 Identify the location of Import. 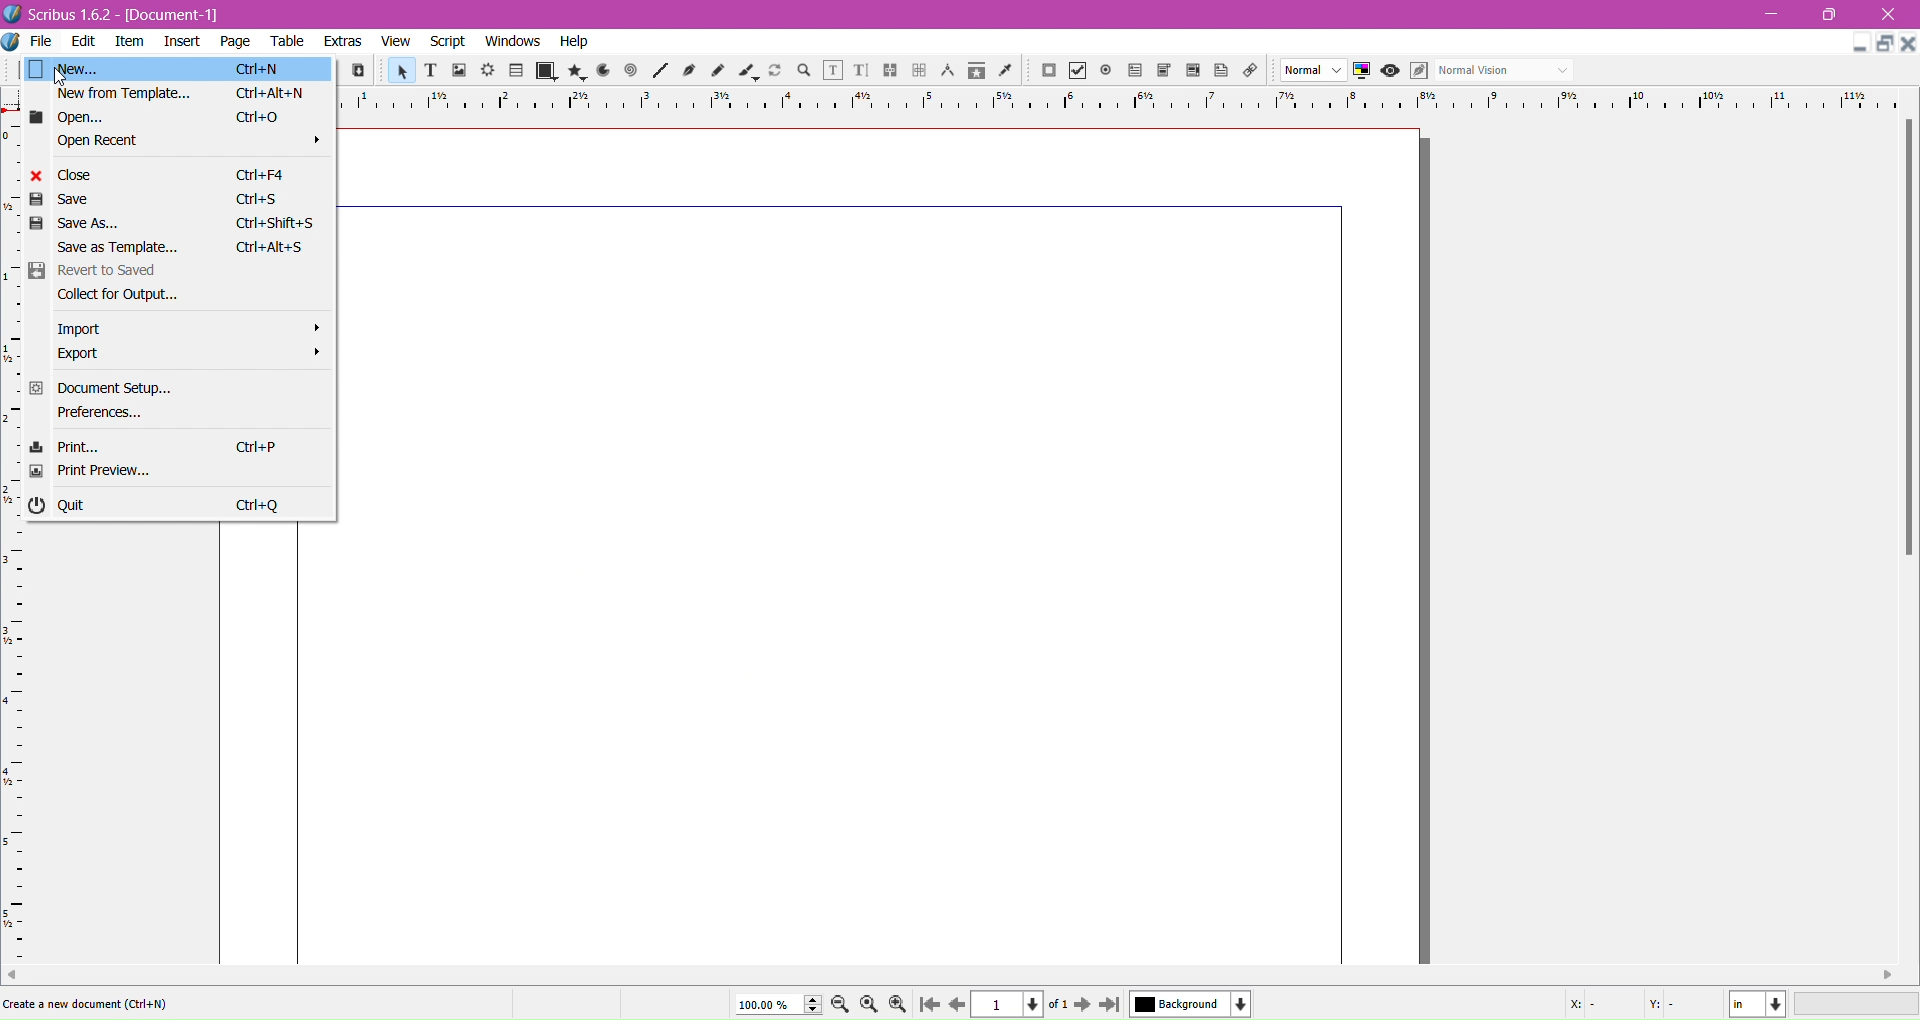
(175, 328).